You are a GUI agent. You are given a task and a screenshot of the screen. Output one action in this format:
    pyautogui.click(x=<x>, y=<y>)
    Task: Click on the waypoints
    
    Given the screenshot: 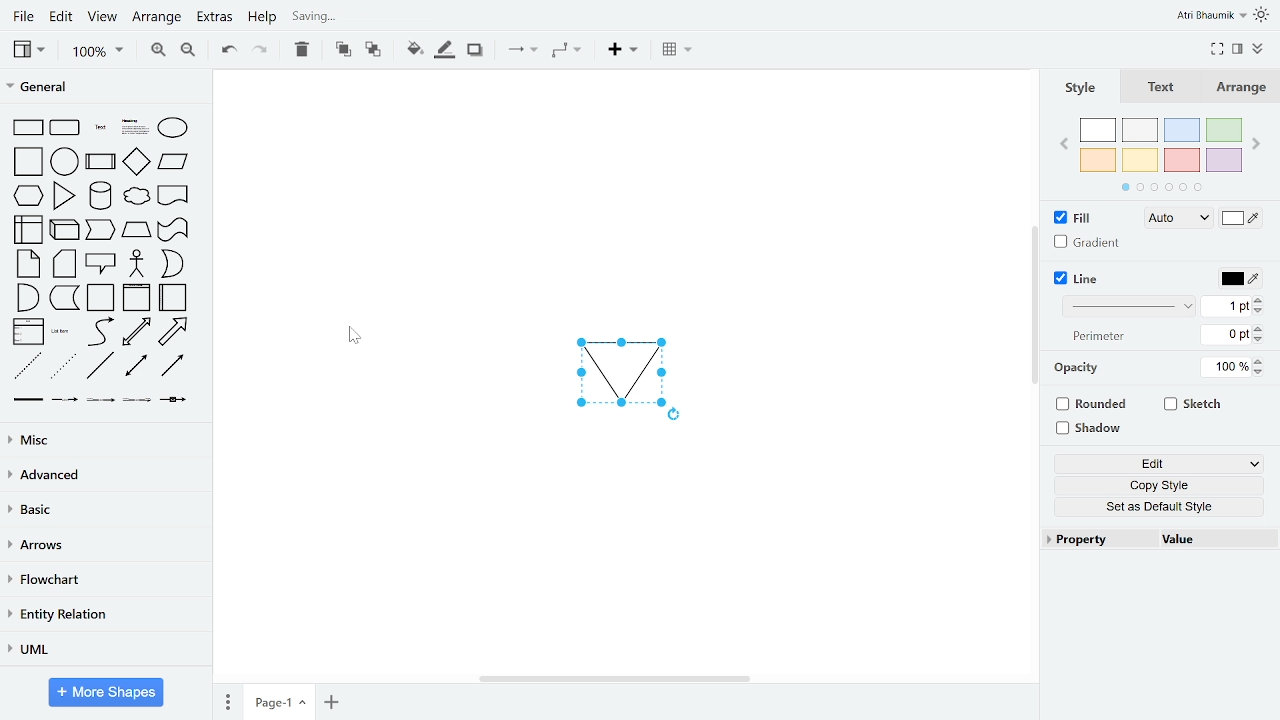 What is the action you would take?
    pyautogui.click(x=565, y=52)
    